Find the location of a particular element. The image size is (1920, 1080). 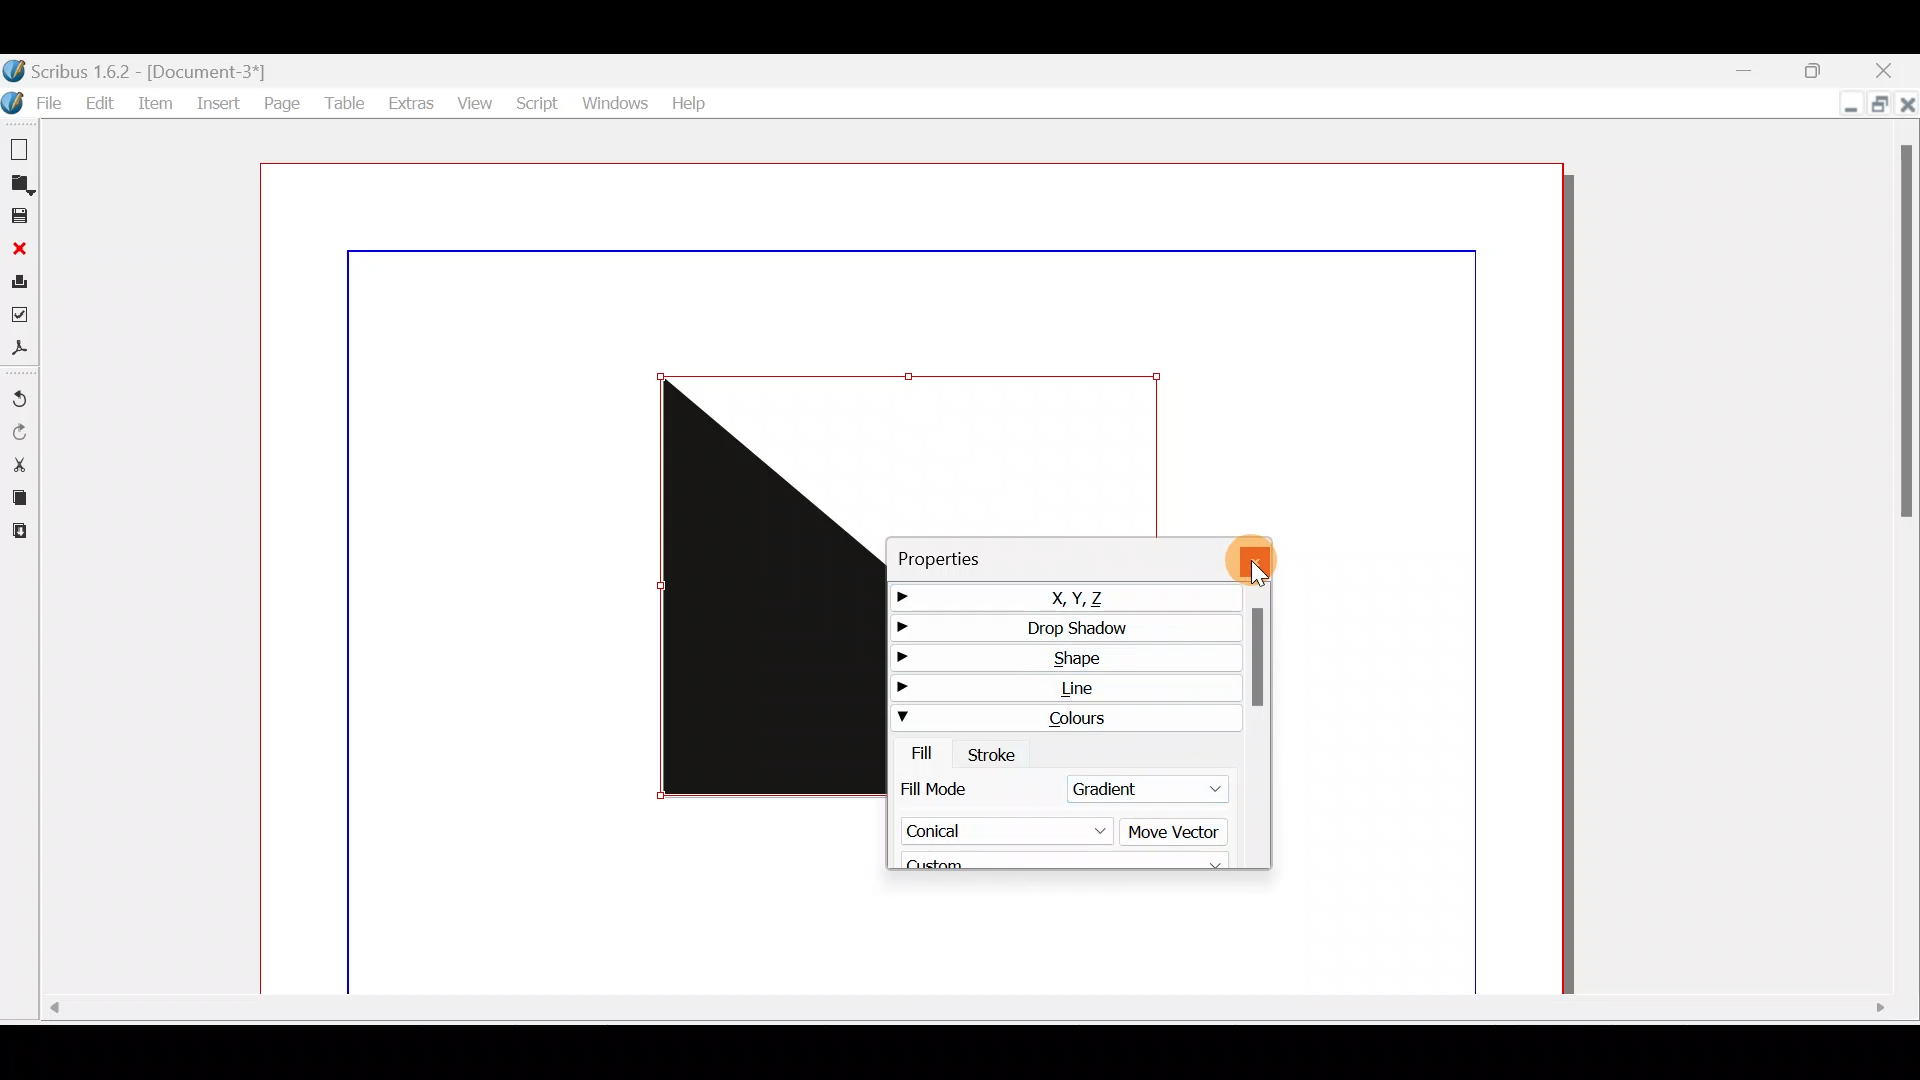

Copy is located at coordinates (18, 495).